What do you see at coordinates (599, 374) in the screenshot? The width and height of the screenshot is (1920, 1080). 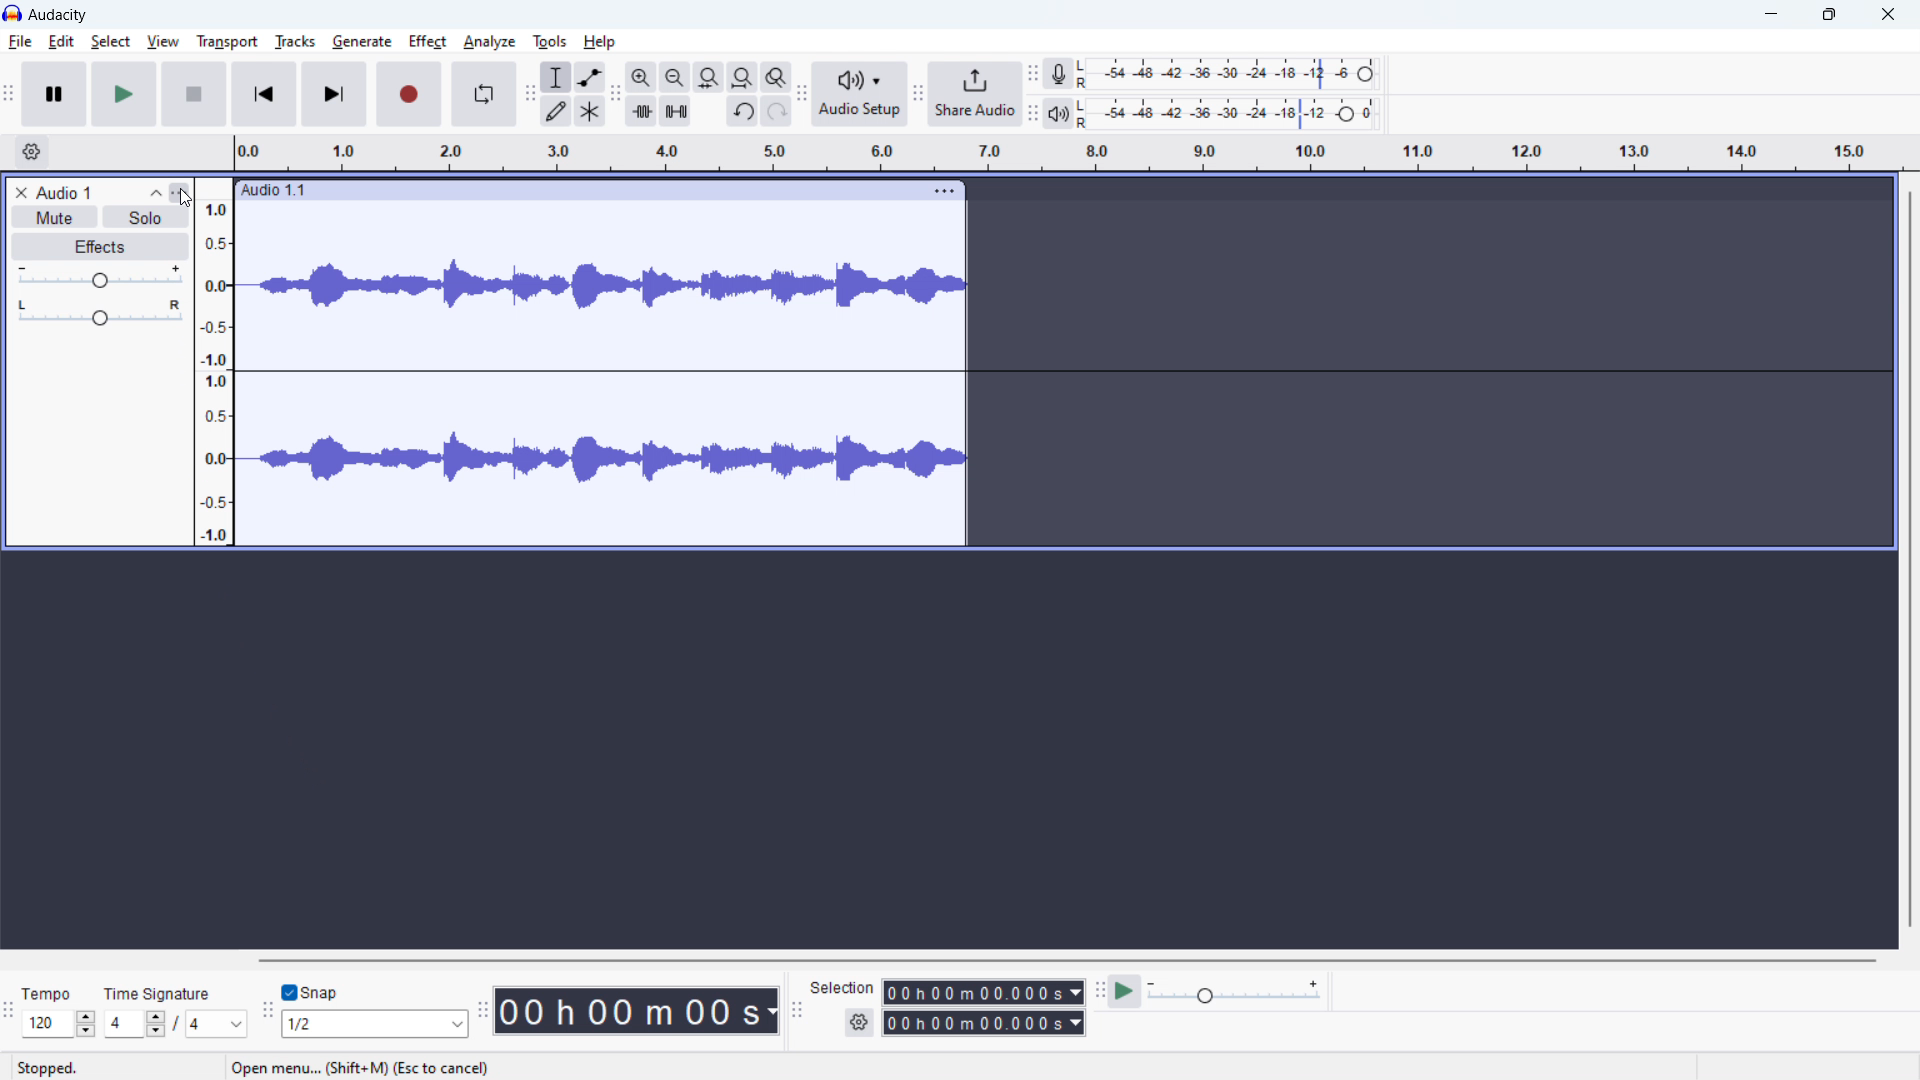 I see `track waveform` at bounding box center [599, 374].